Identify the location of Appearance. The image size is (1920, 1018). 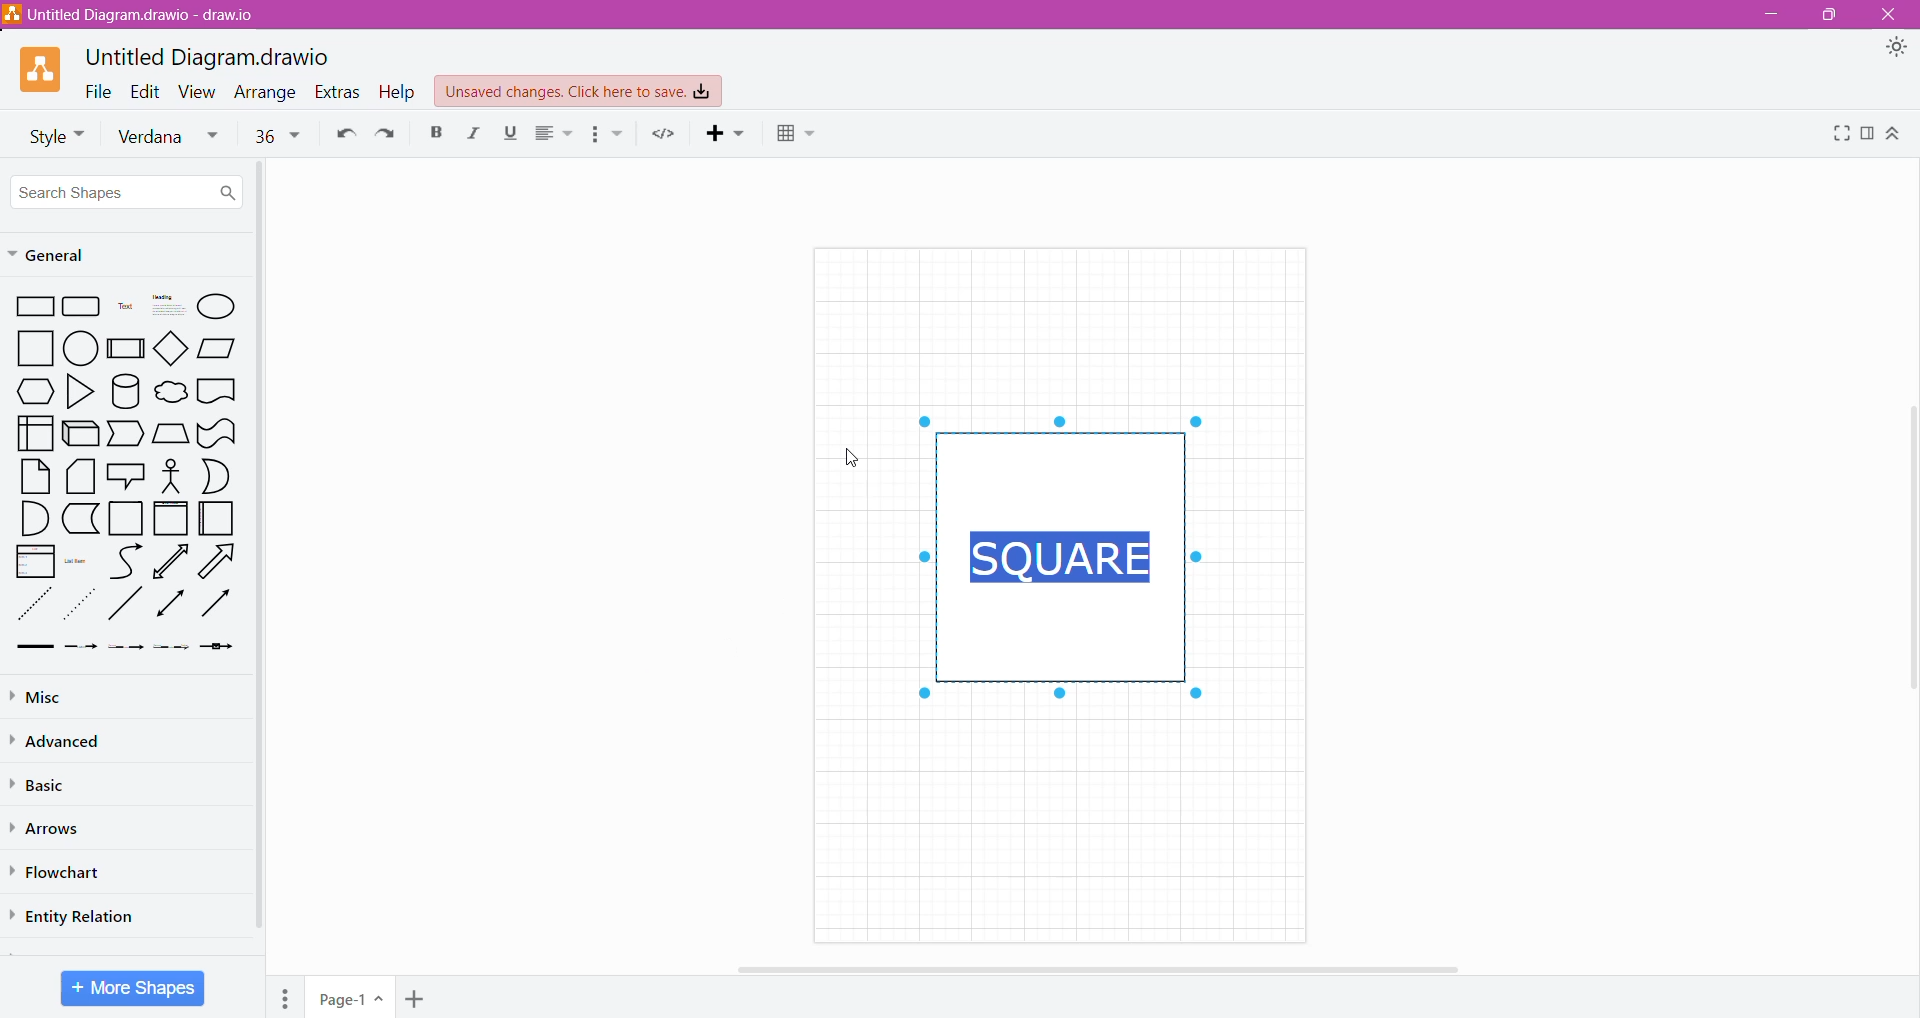
(1894, 49).